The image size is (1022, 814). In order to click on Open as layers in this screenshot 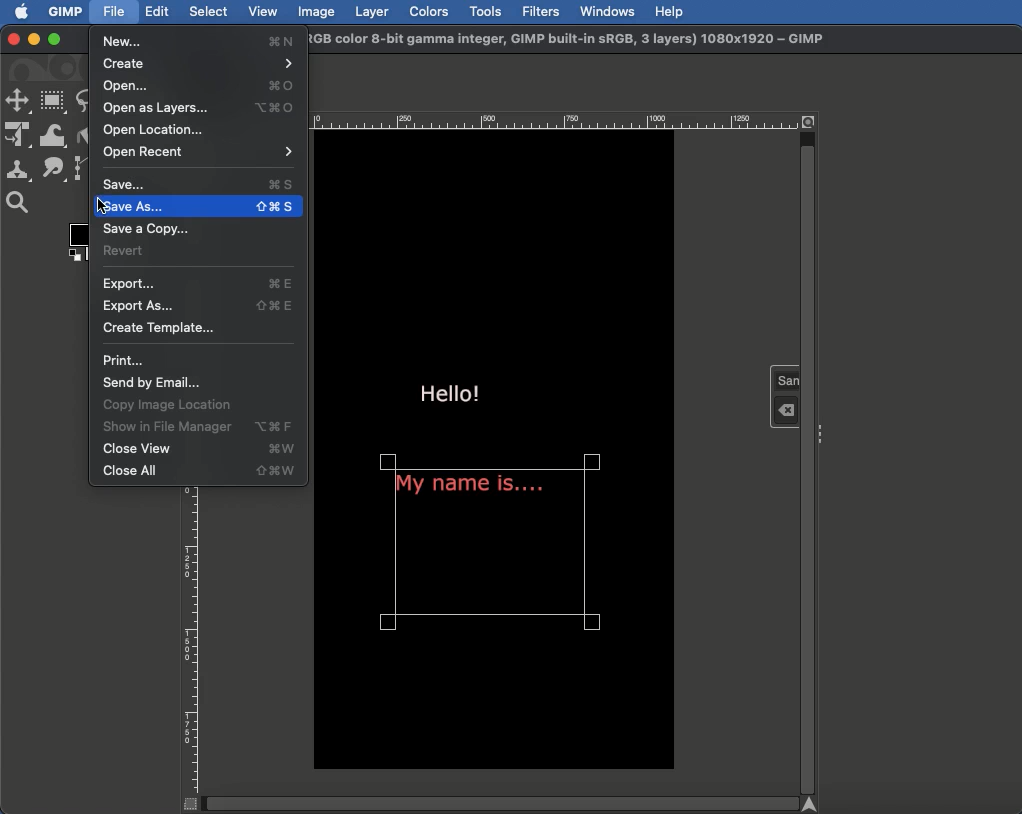, I will do `click(197, 107)`.